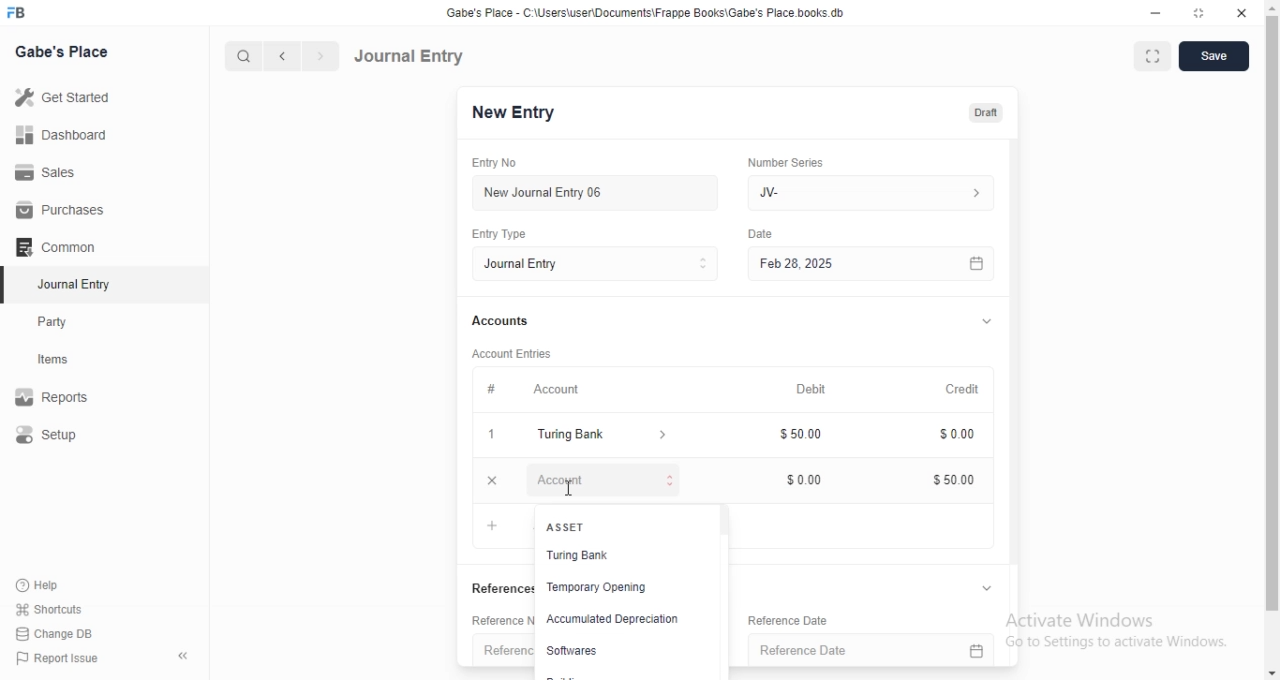 Image resolution: width=1280 pixels, height=680 pixels. Describe the element at coordinates (1022, 350) in the screenshot. I see `vertical scrollbar` at that location.